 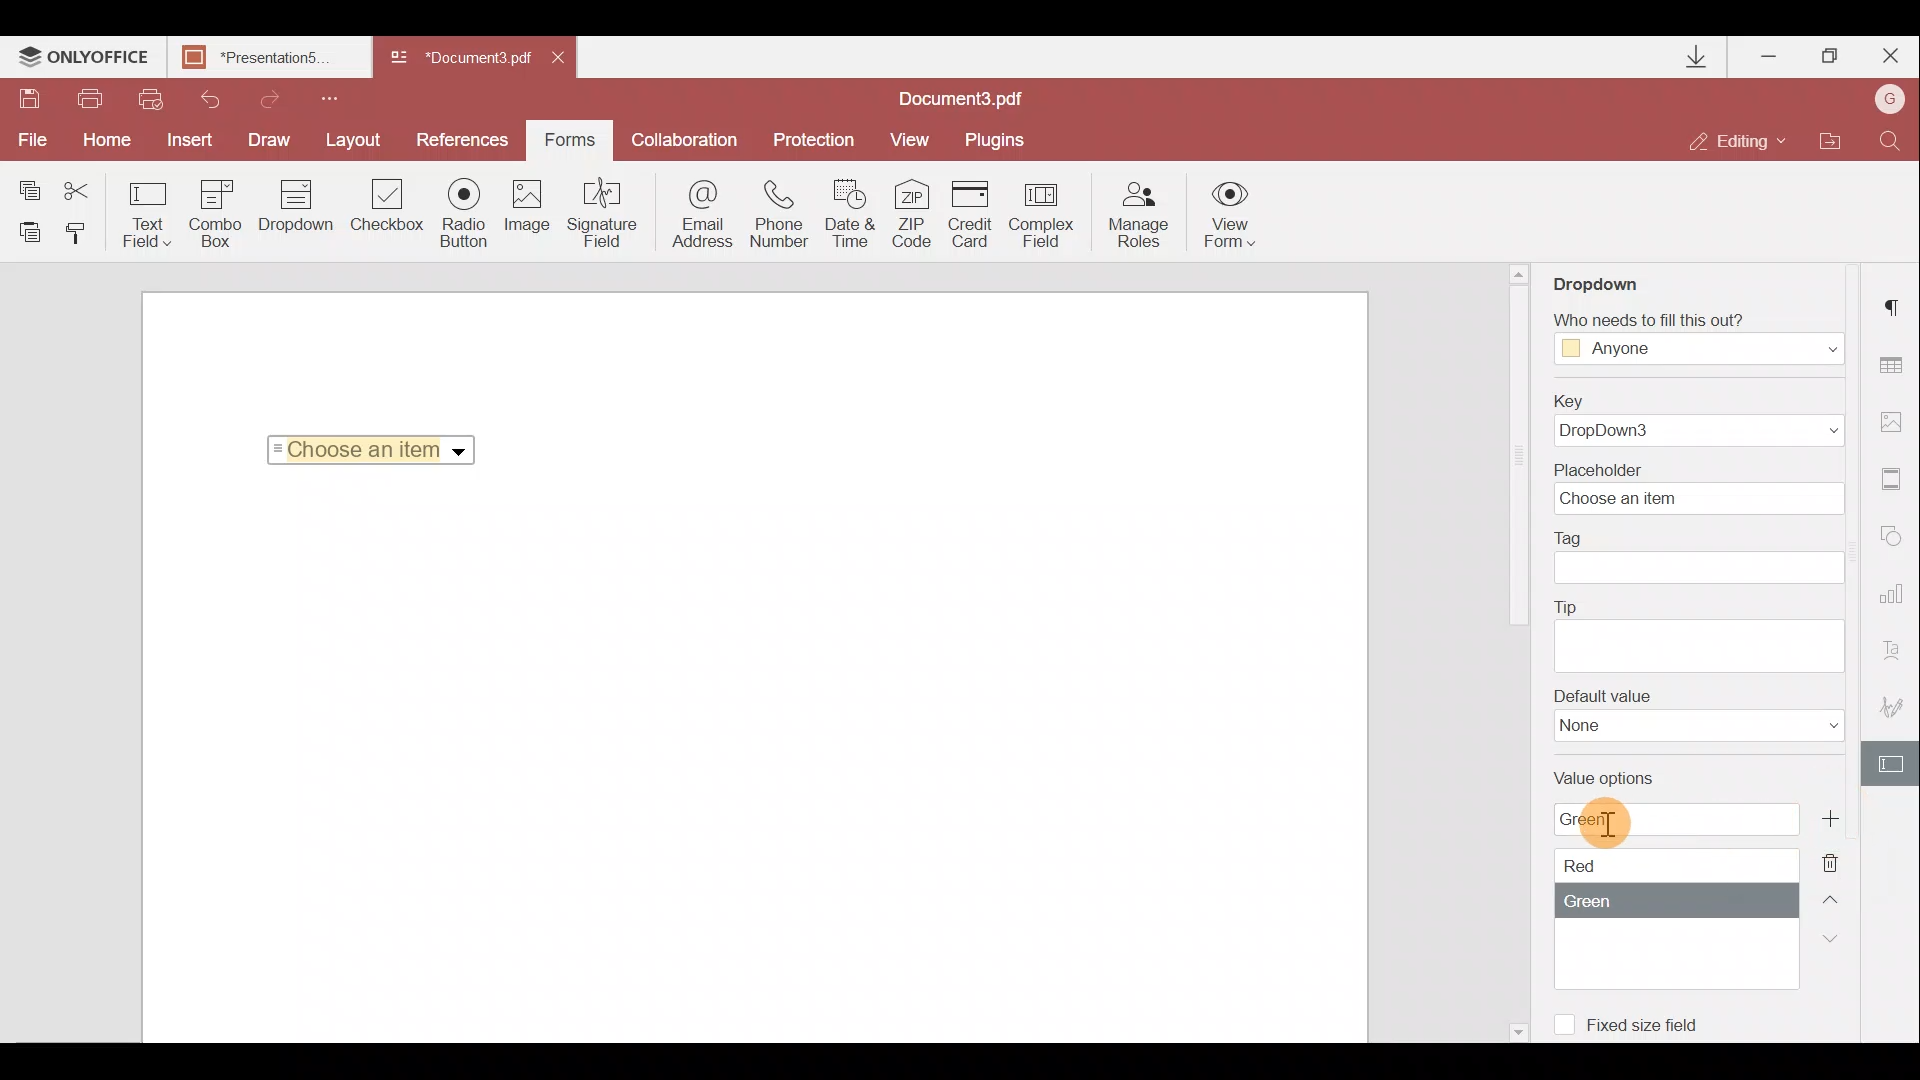 What do you see at coordinates (1739, 143) in the screenshot?
I see `Editing mode` at bounding box center [1739, 143].